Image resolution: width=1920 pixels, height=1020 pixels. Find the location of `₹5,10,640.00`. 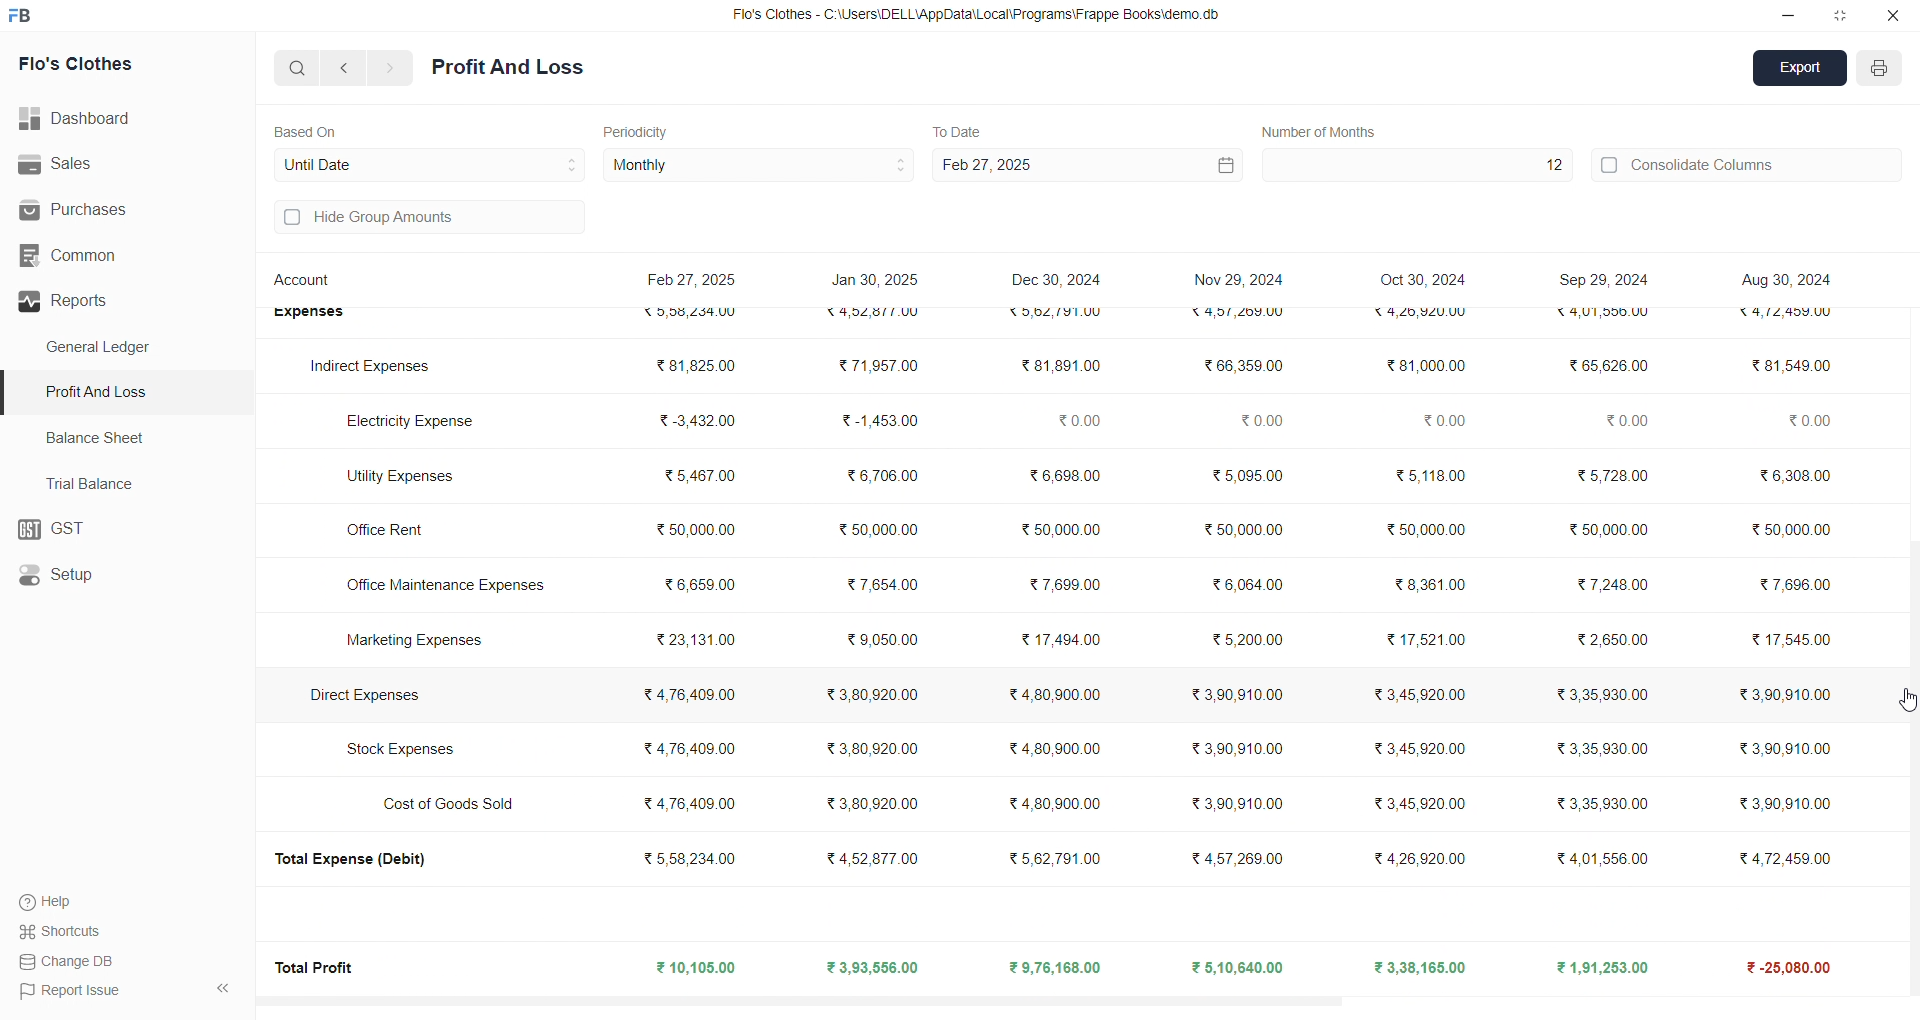

₹5,10,640.00 is located at coordinates (1240, 967).